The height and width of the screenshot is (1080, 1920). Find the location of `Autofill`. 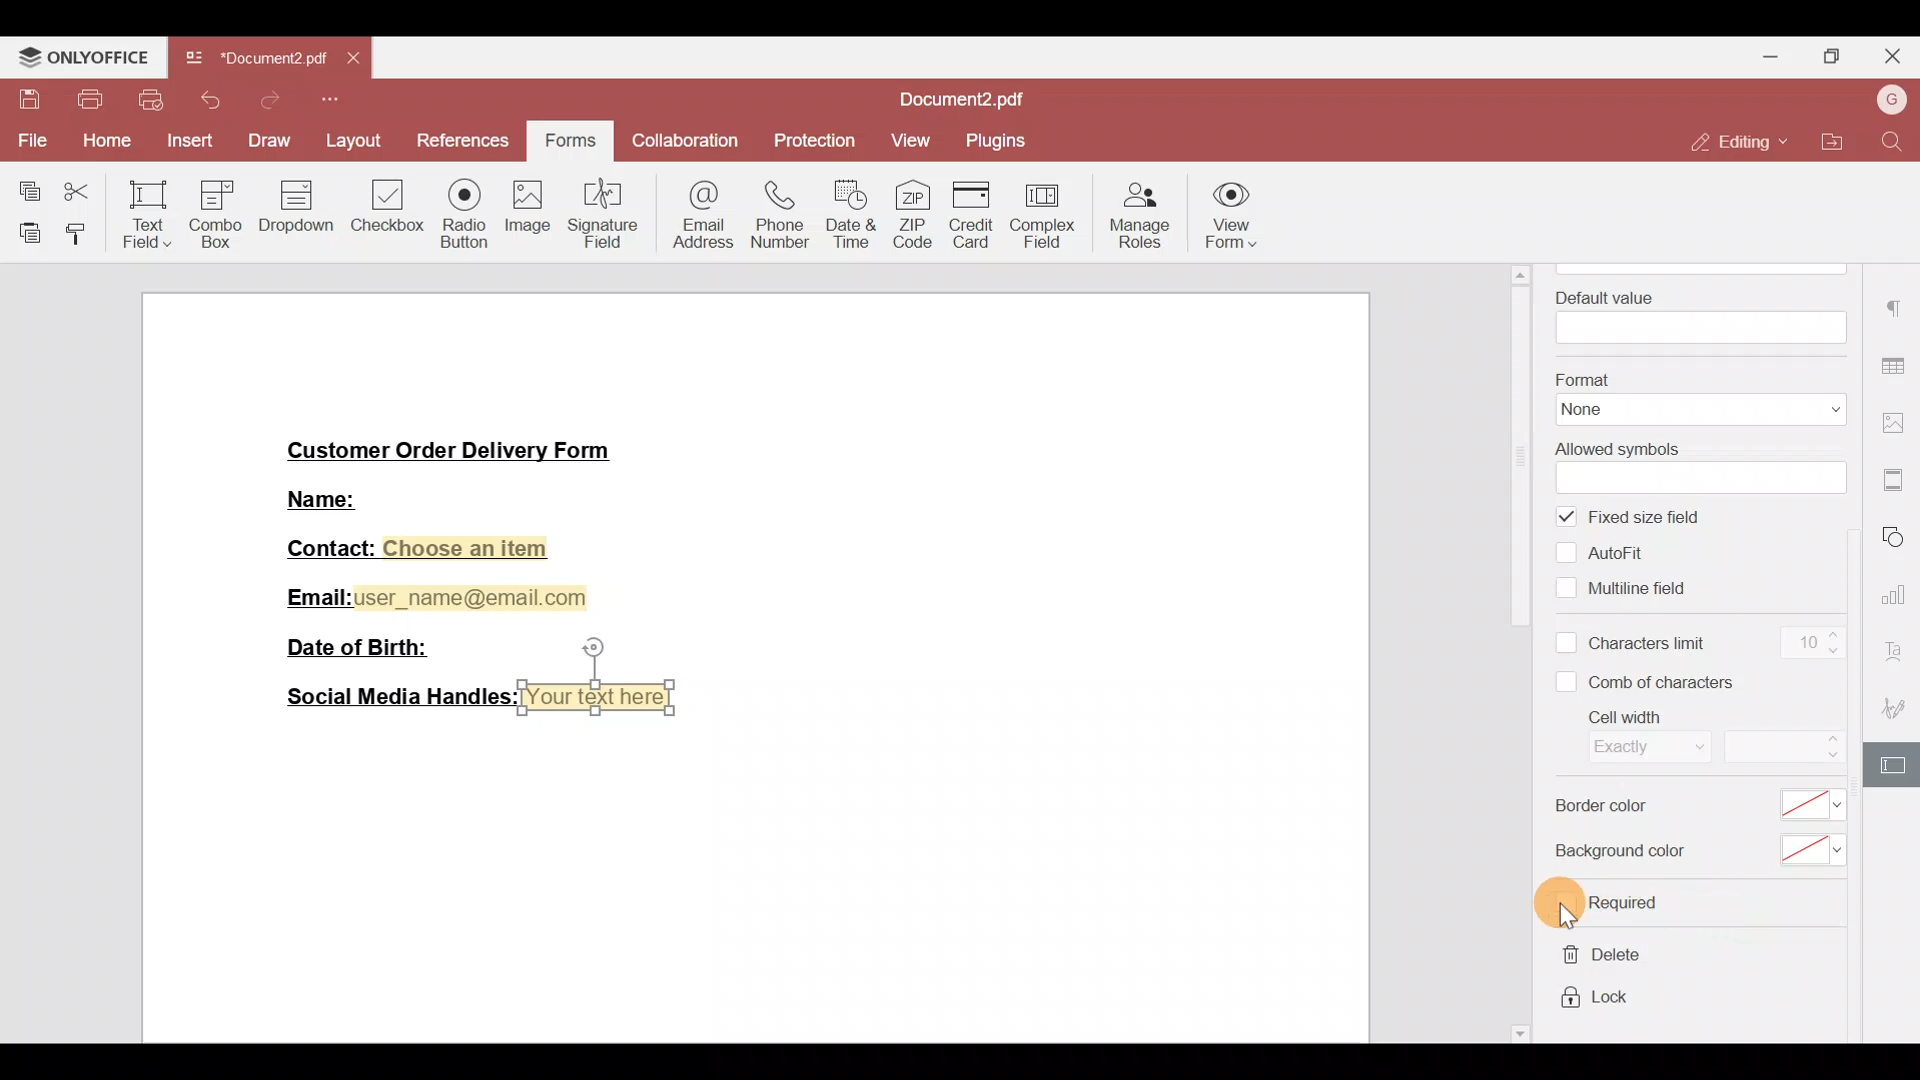

Autofill is located at coordinates (1610, 552).